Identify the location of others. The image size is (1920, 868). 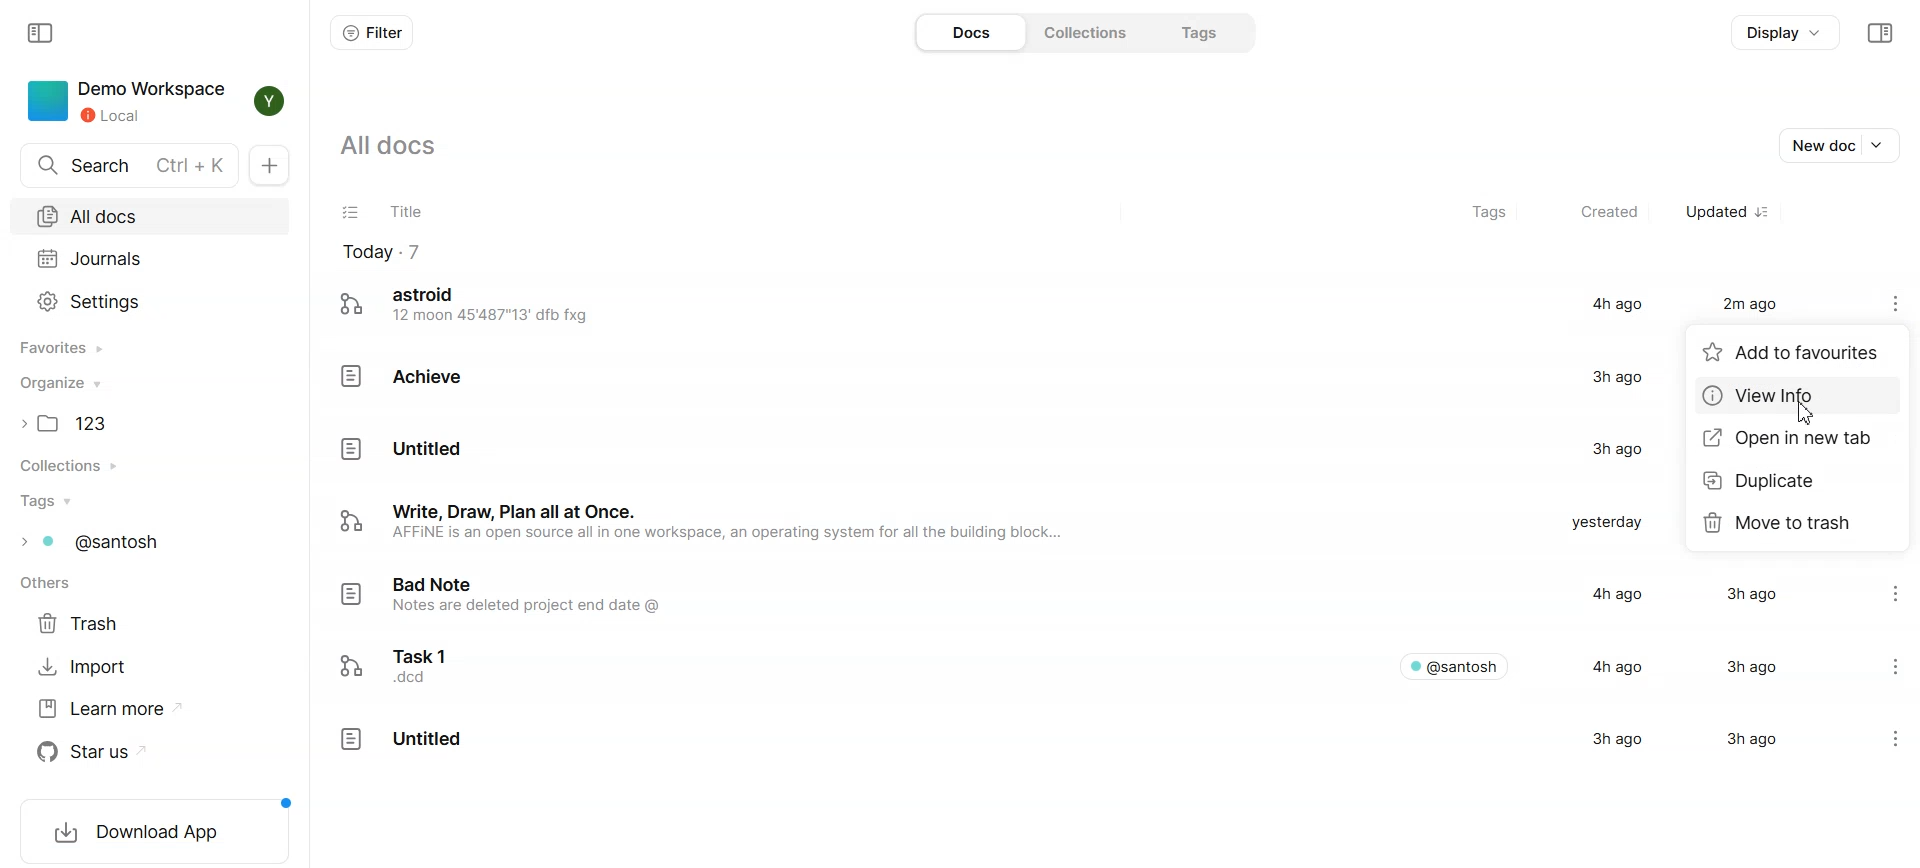
(44, 585).